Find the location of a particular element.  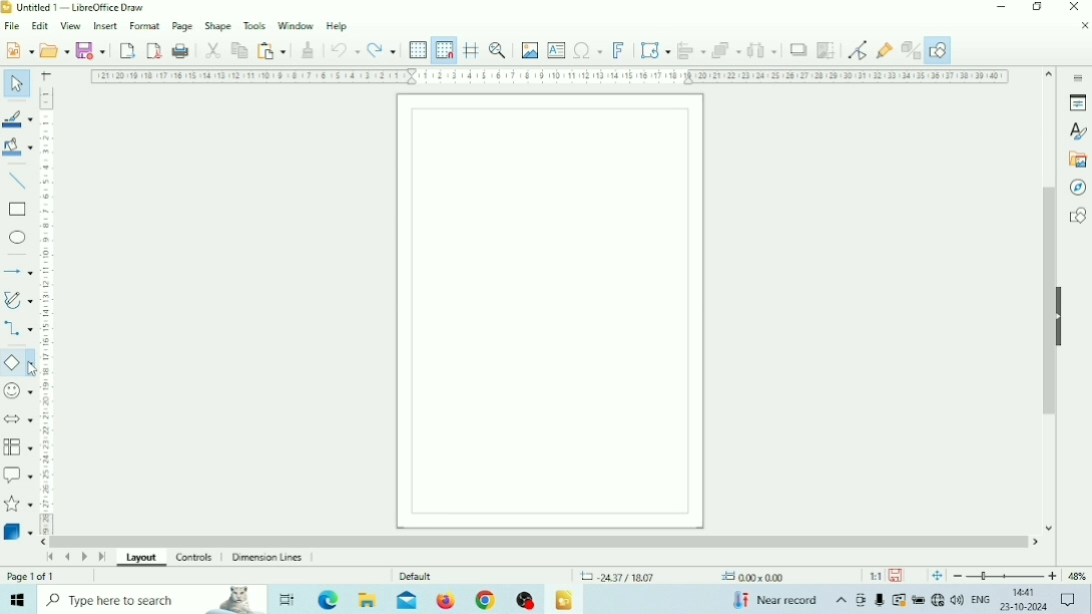

Close is located at coordinates (1073, 7).